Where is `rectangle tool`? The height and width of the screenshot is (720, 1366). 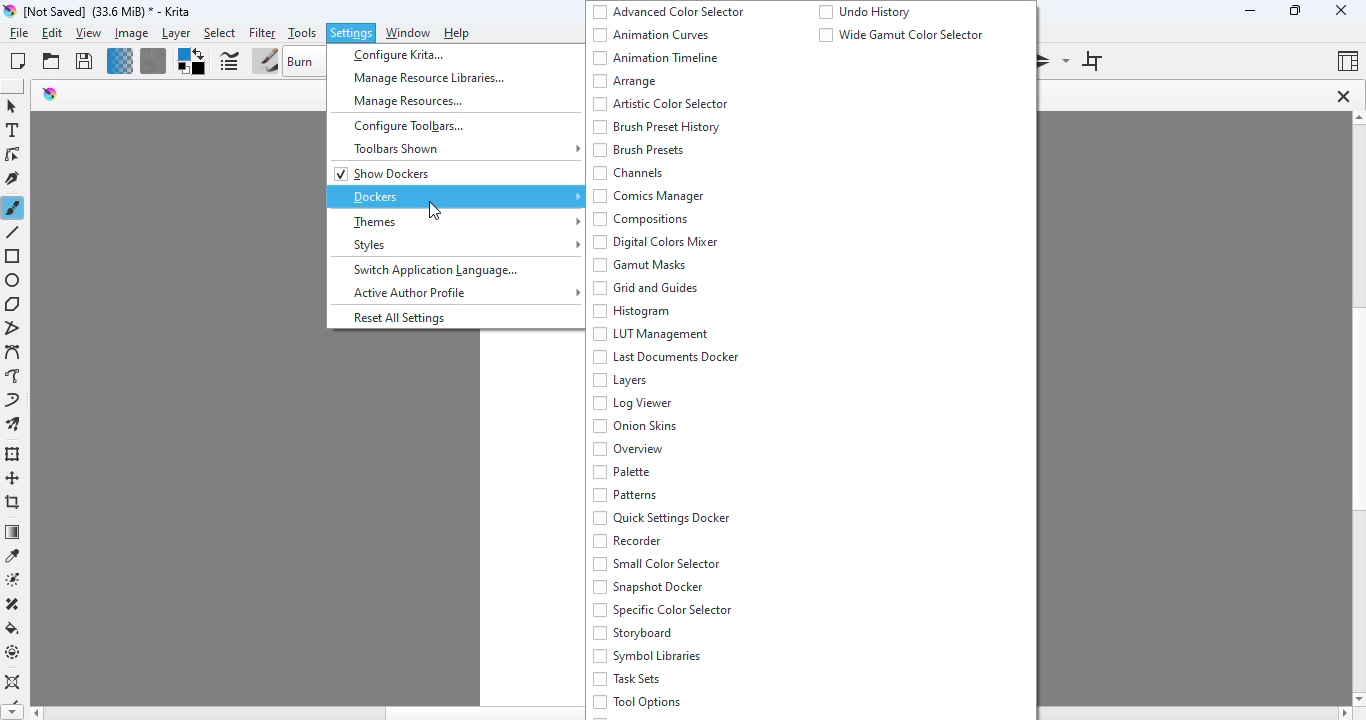 rectangle tool is located at coordinates (14, 257).